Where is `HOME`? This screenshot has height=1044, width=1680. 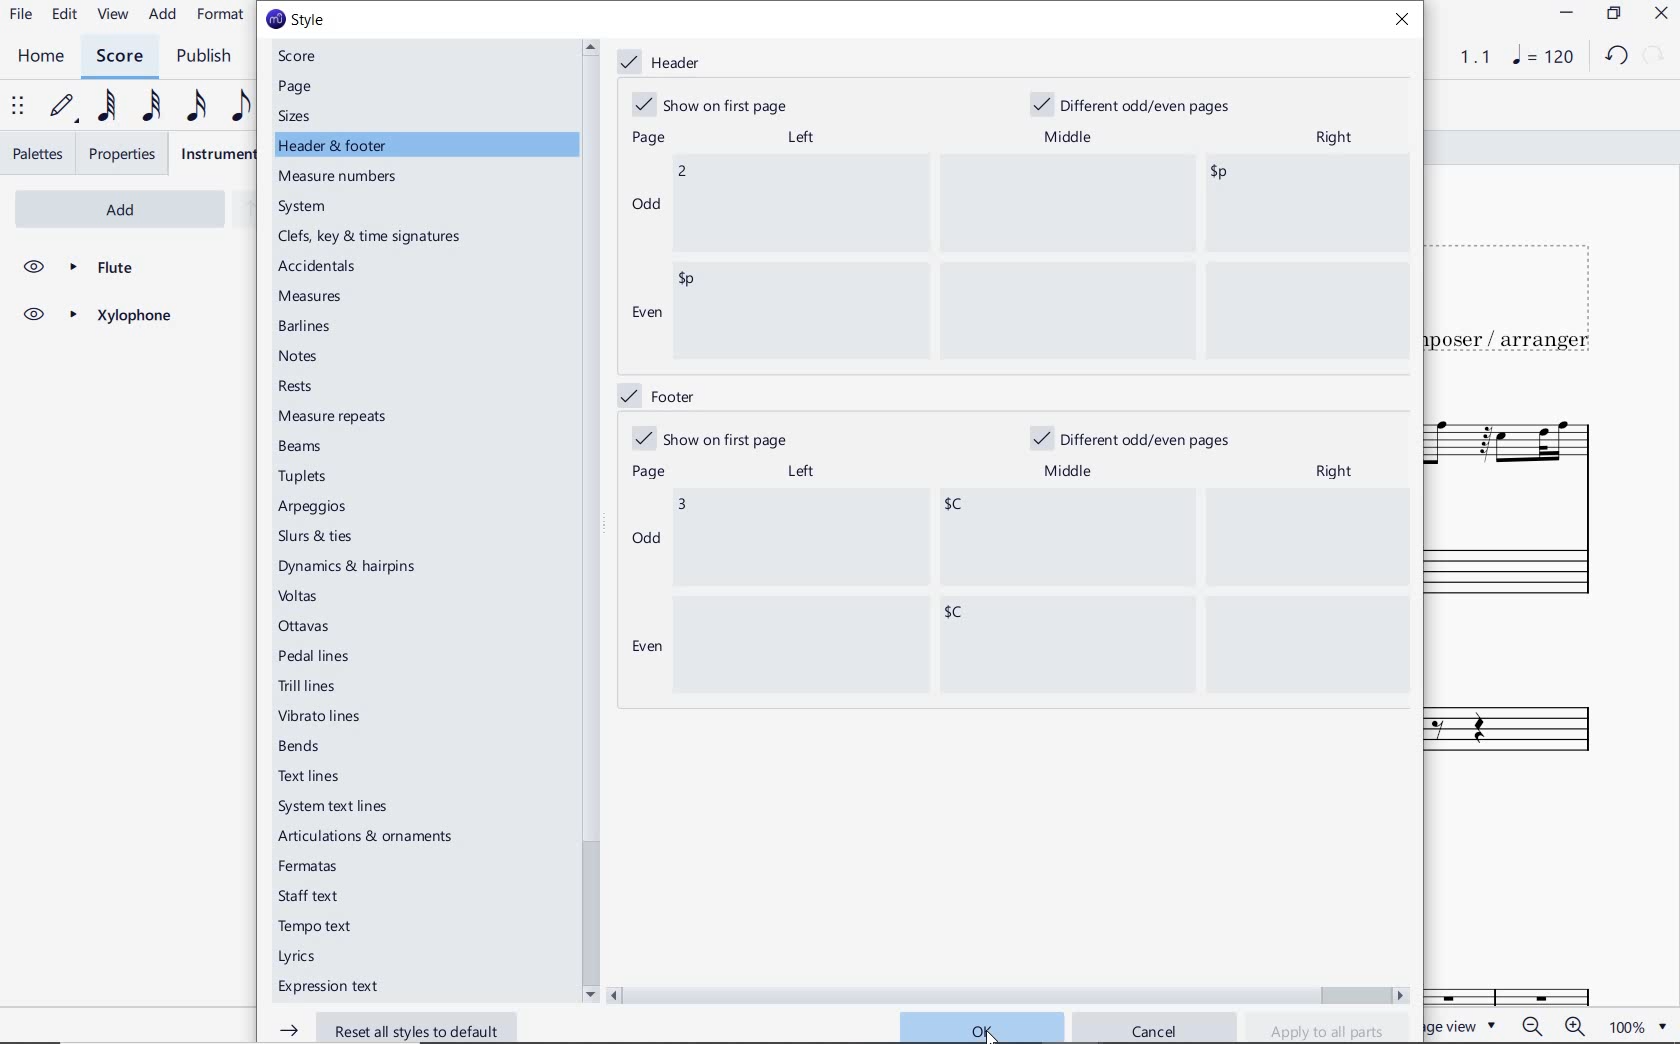
HOME is located at coordinates (41, 57).